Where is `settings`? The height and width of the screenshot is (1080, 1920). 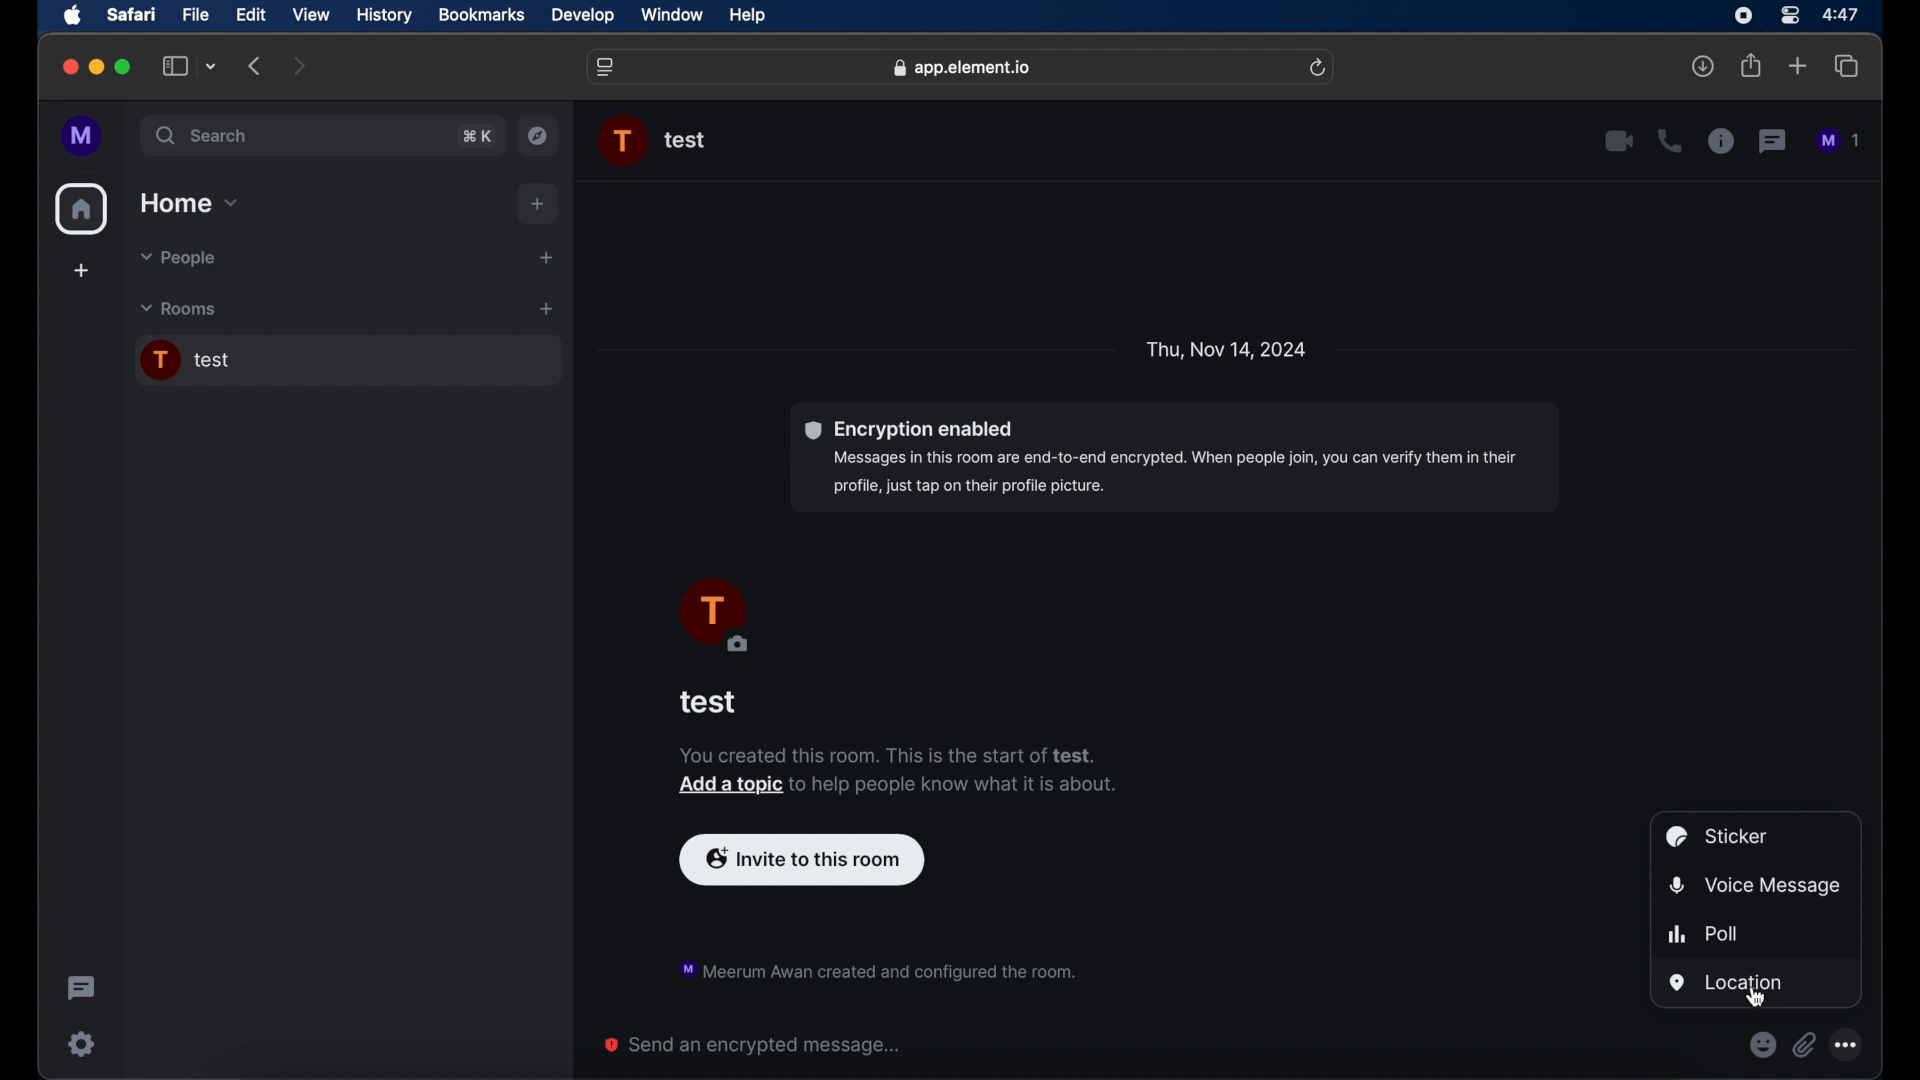 settings is located at coordinates (80, 1043).